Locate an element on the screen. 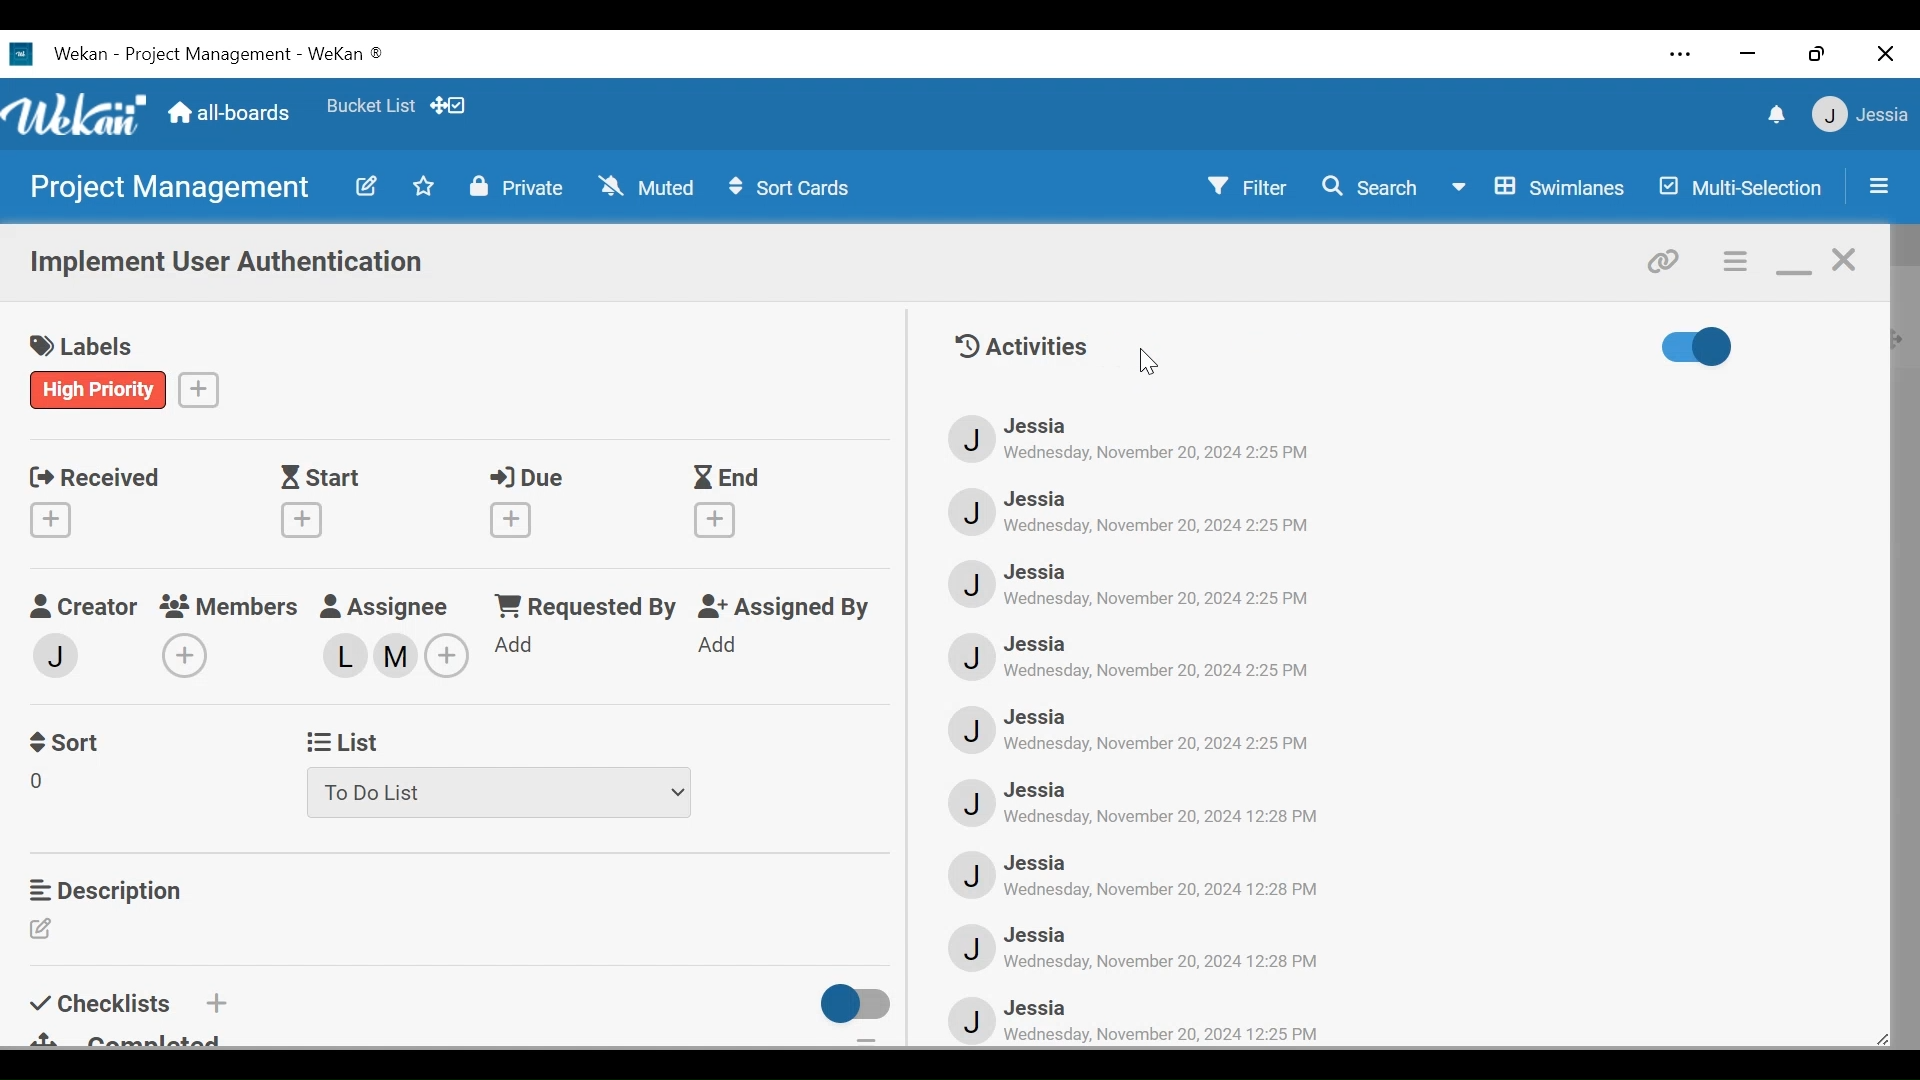  Assignee is located at coordinates (389, 605).